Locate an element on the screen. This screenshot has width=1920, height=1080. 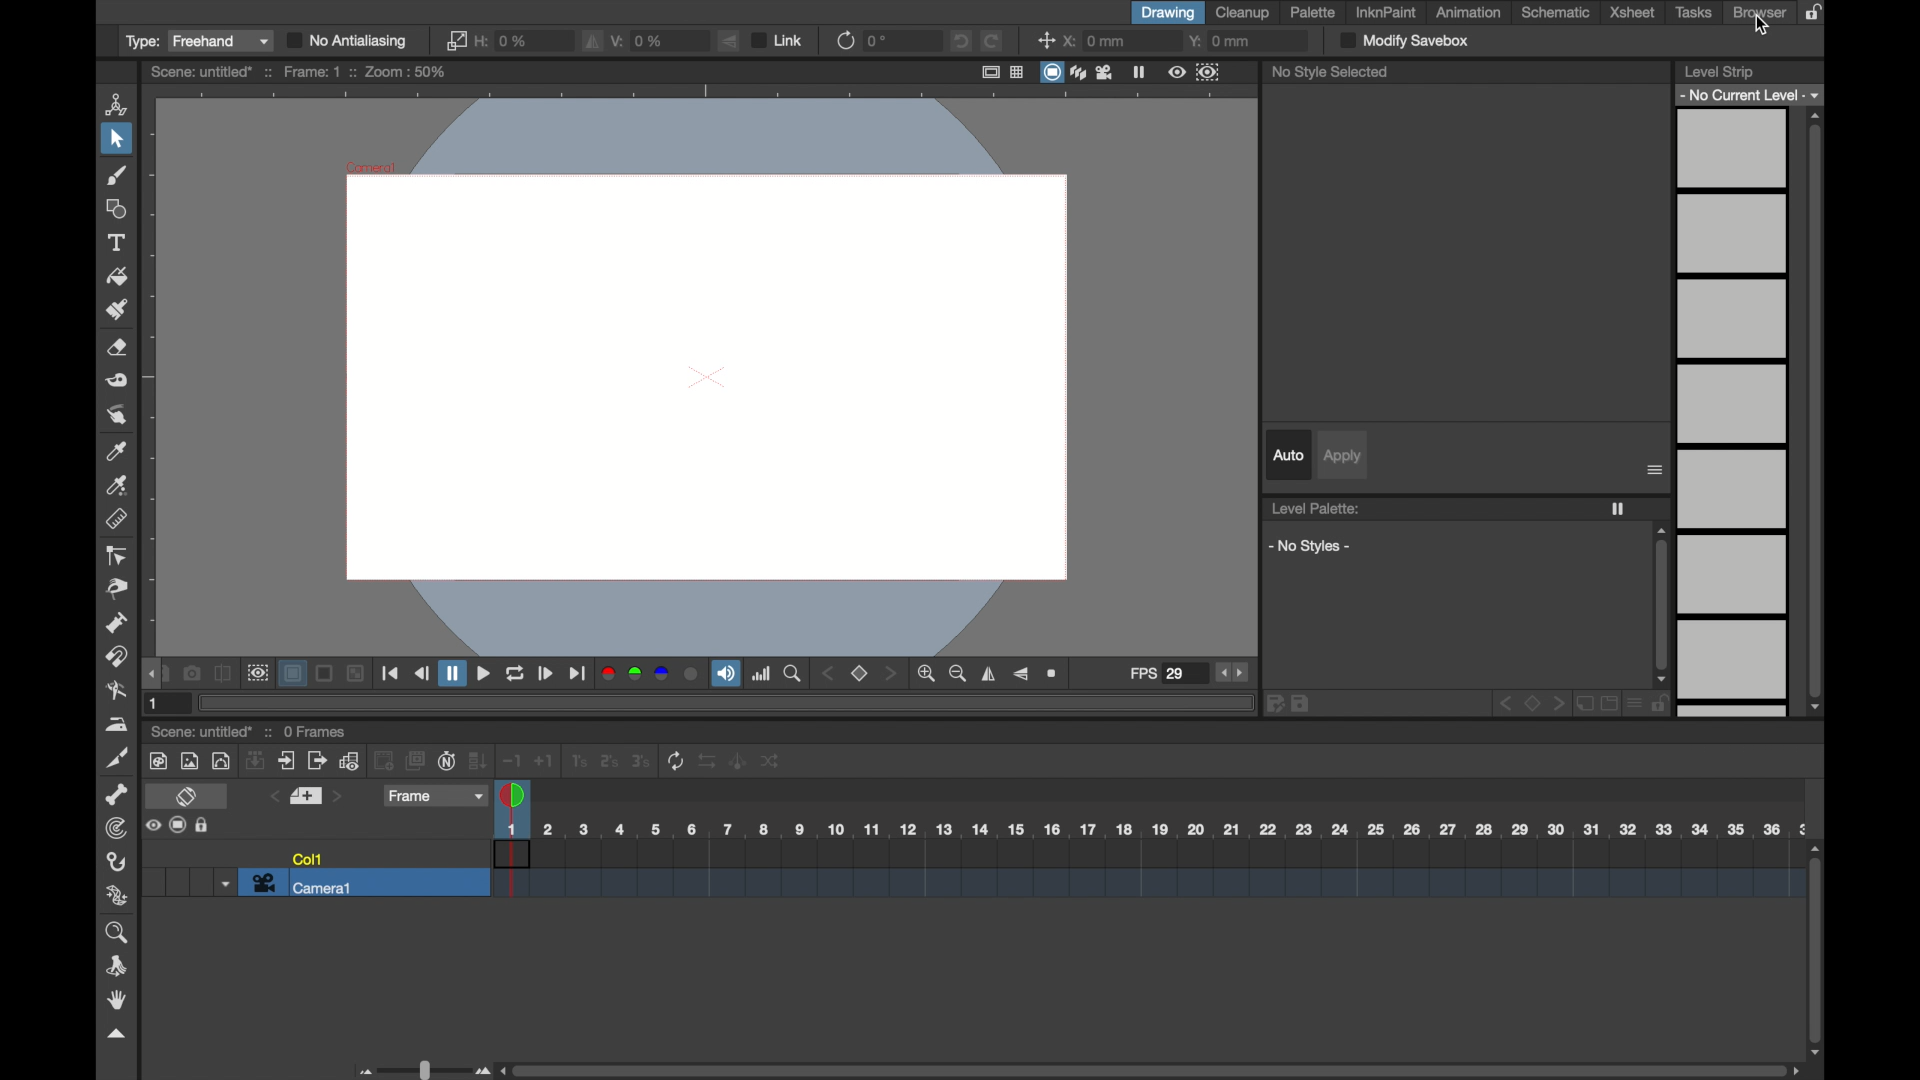
compare to snapshot is located at coordinates (223, 674).